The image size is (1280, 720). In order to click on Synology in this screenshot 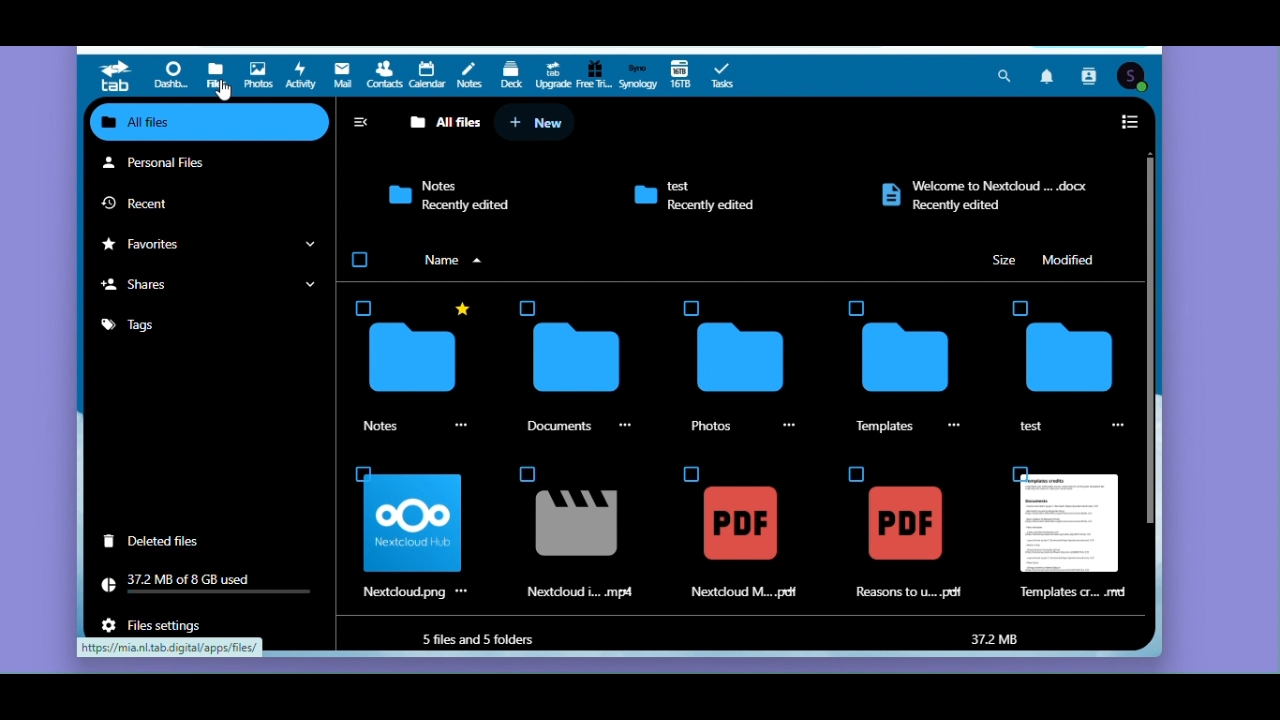, I will do `click(637, 75)`.